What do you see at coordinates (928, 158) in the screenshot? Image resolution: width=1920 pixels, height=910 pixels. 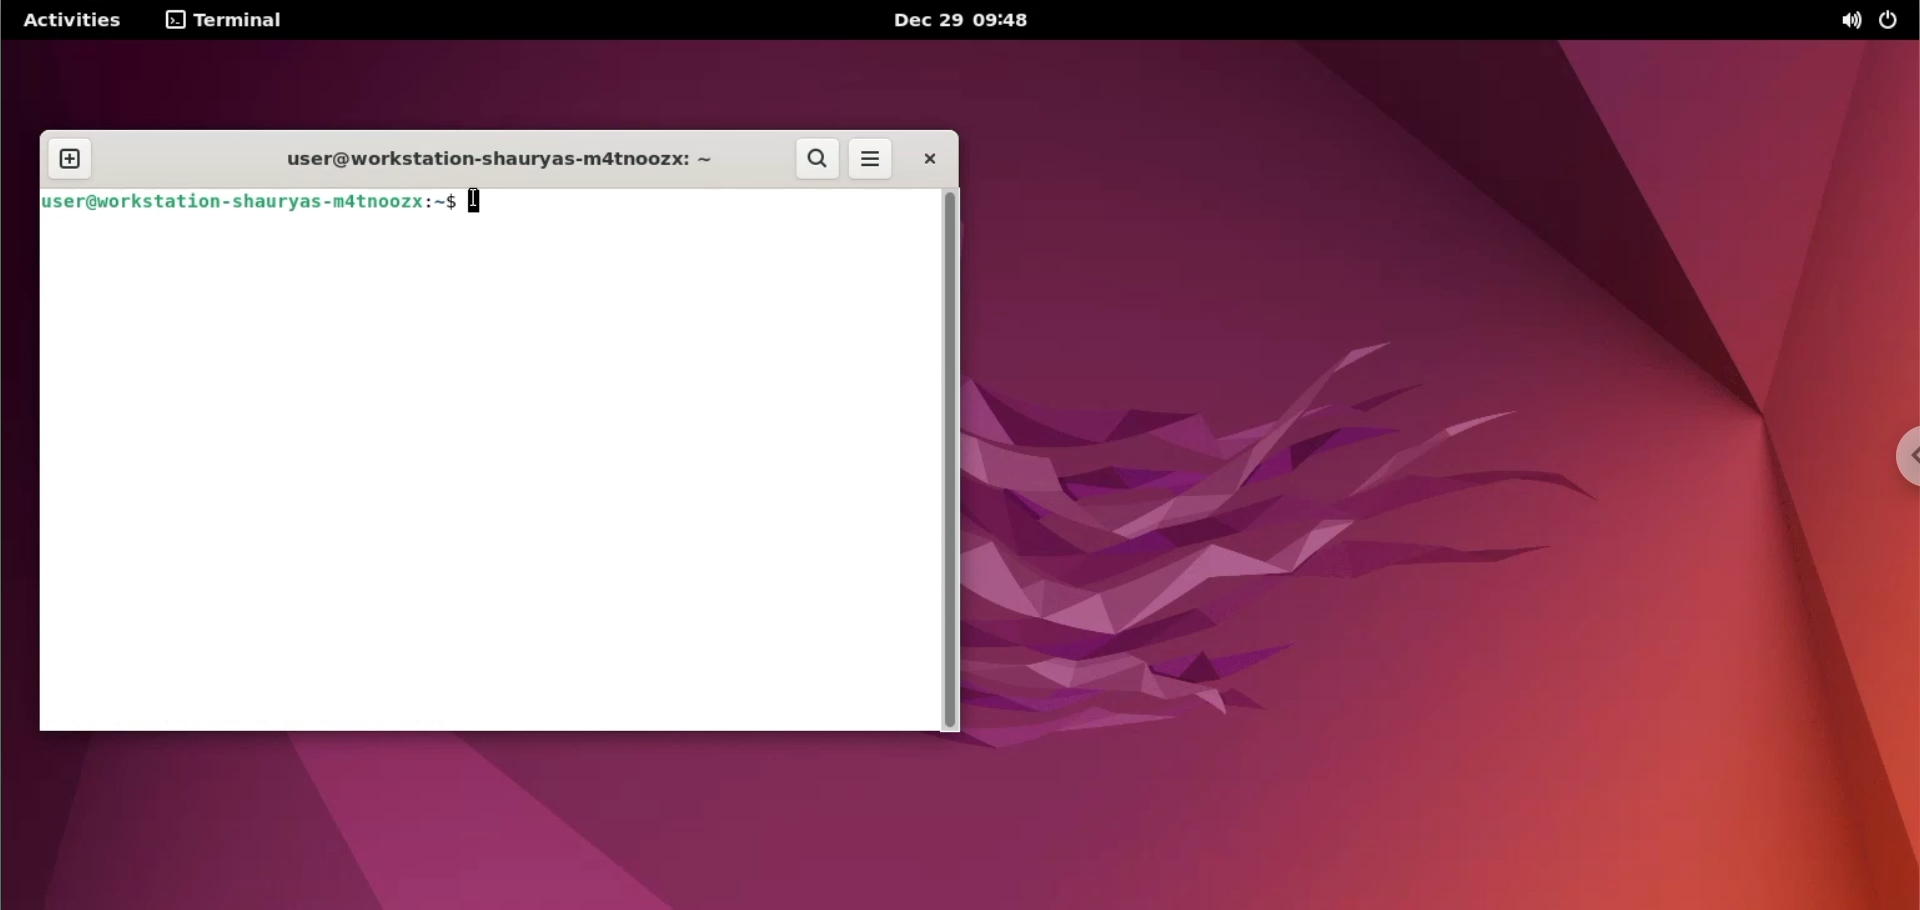 I see `close` at bounding box center [928, 158].